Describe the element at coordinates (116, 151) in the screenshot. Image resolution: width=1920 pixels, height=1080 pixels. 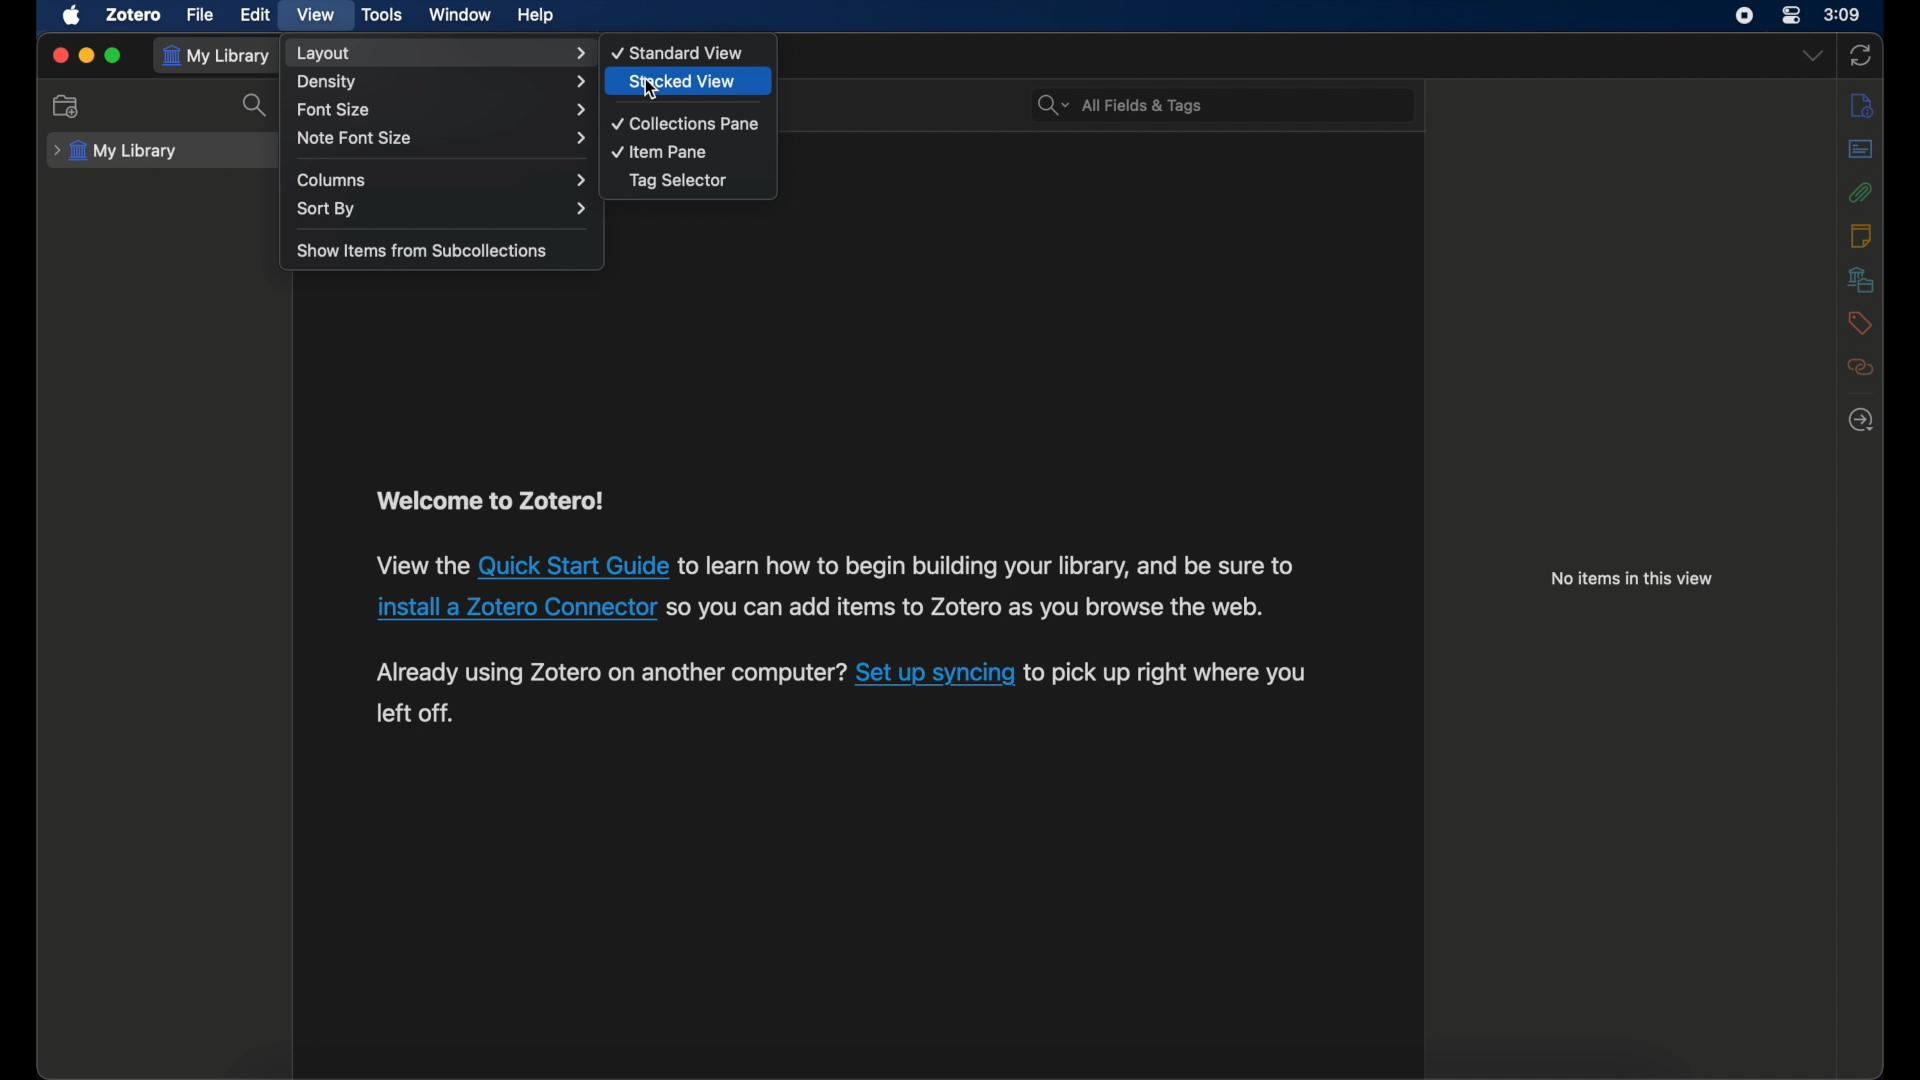
I see `my library` at that location.